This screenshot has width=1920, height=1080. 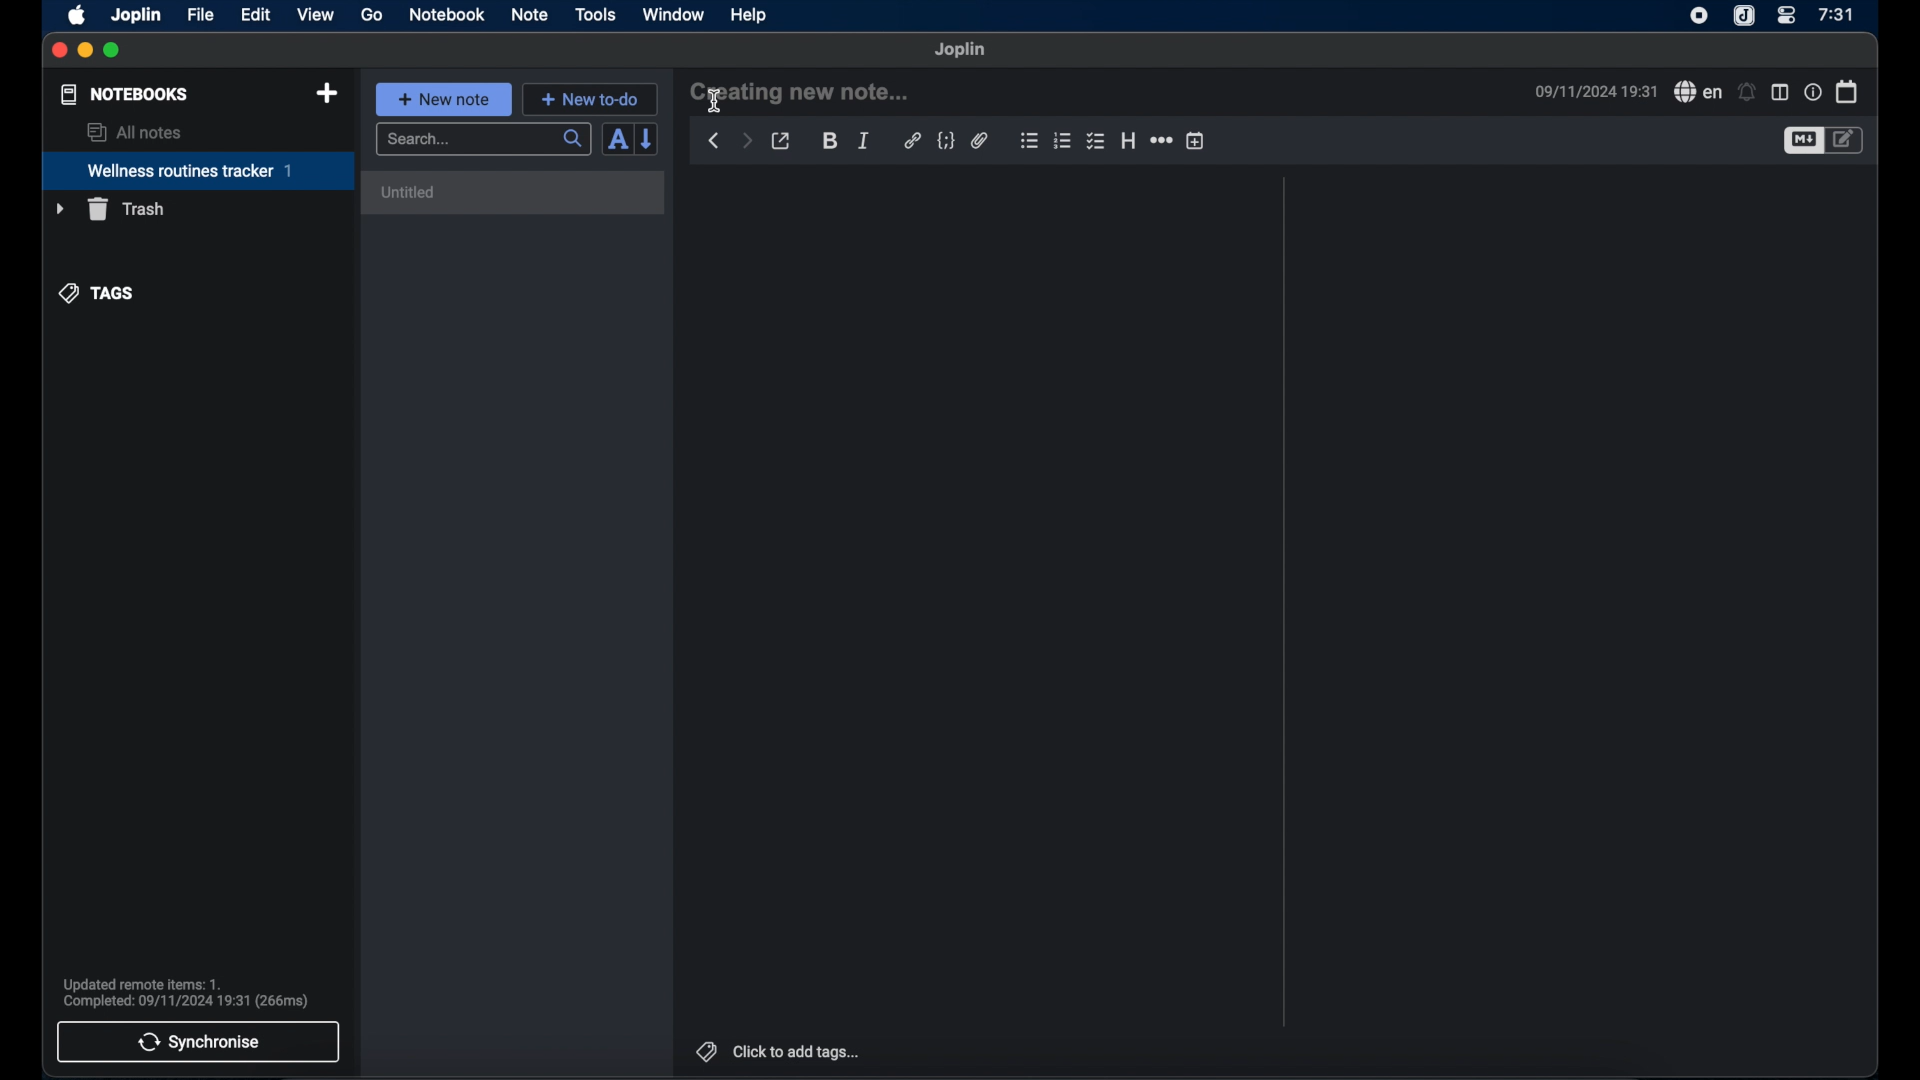 I want to click on tags, so click(x=97, y=294).